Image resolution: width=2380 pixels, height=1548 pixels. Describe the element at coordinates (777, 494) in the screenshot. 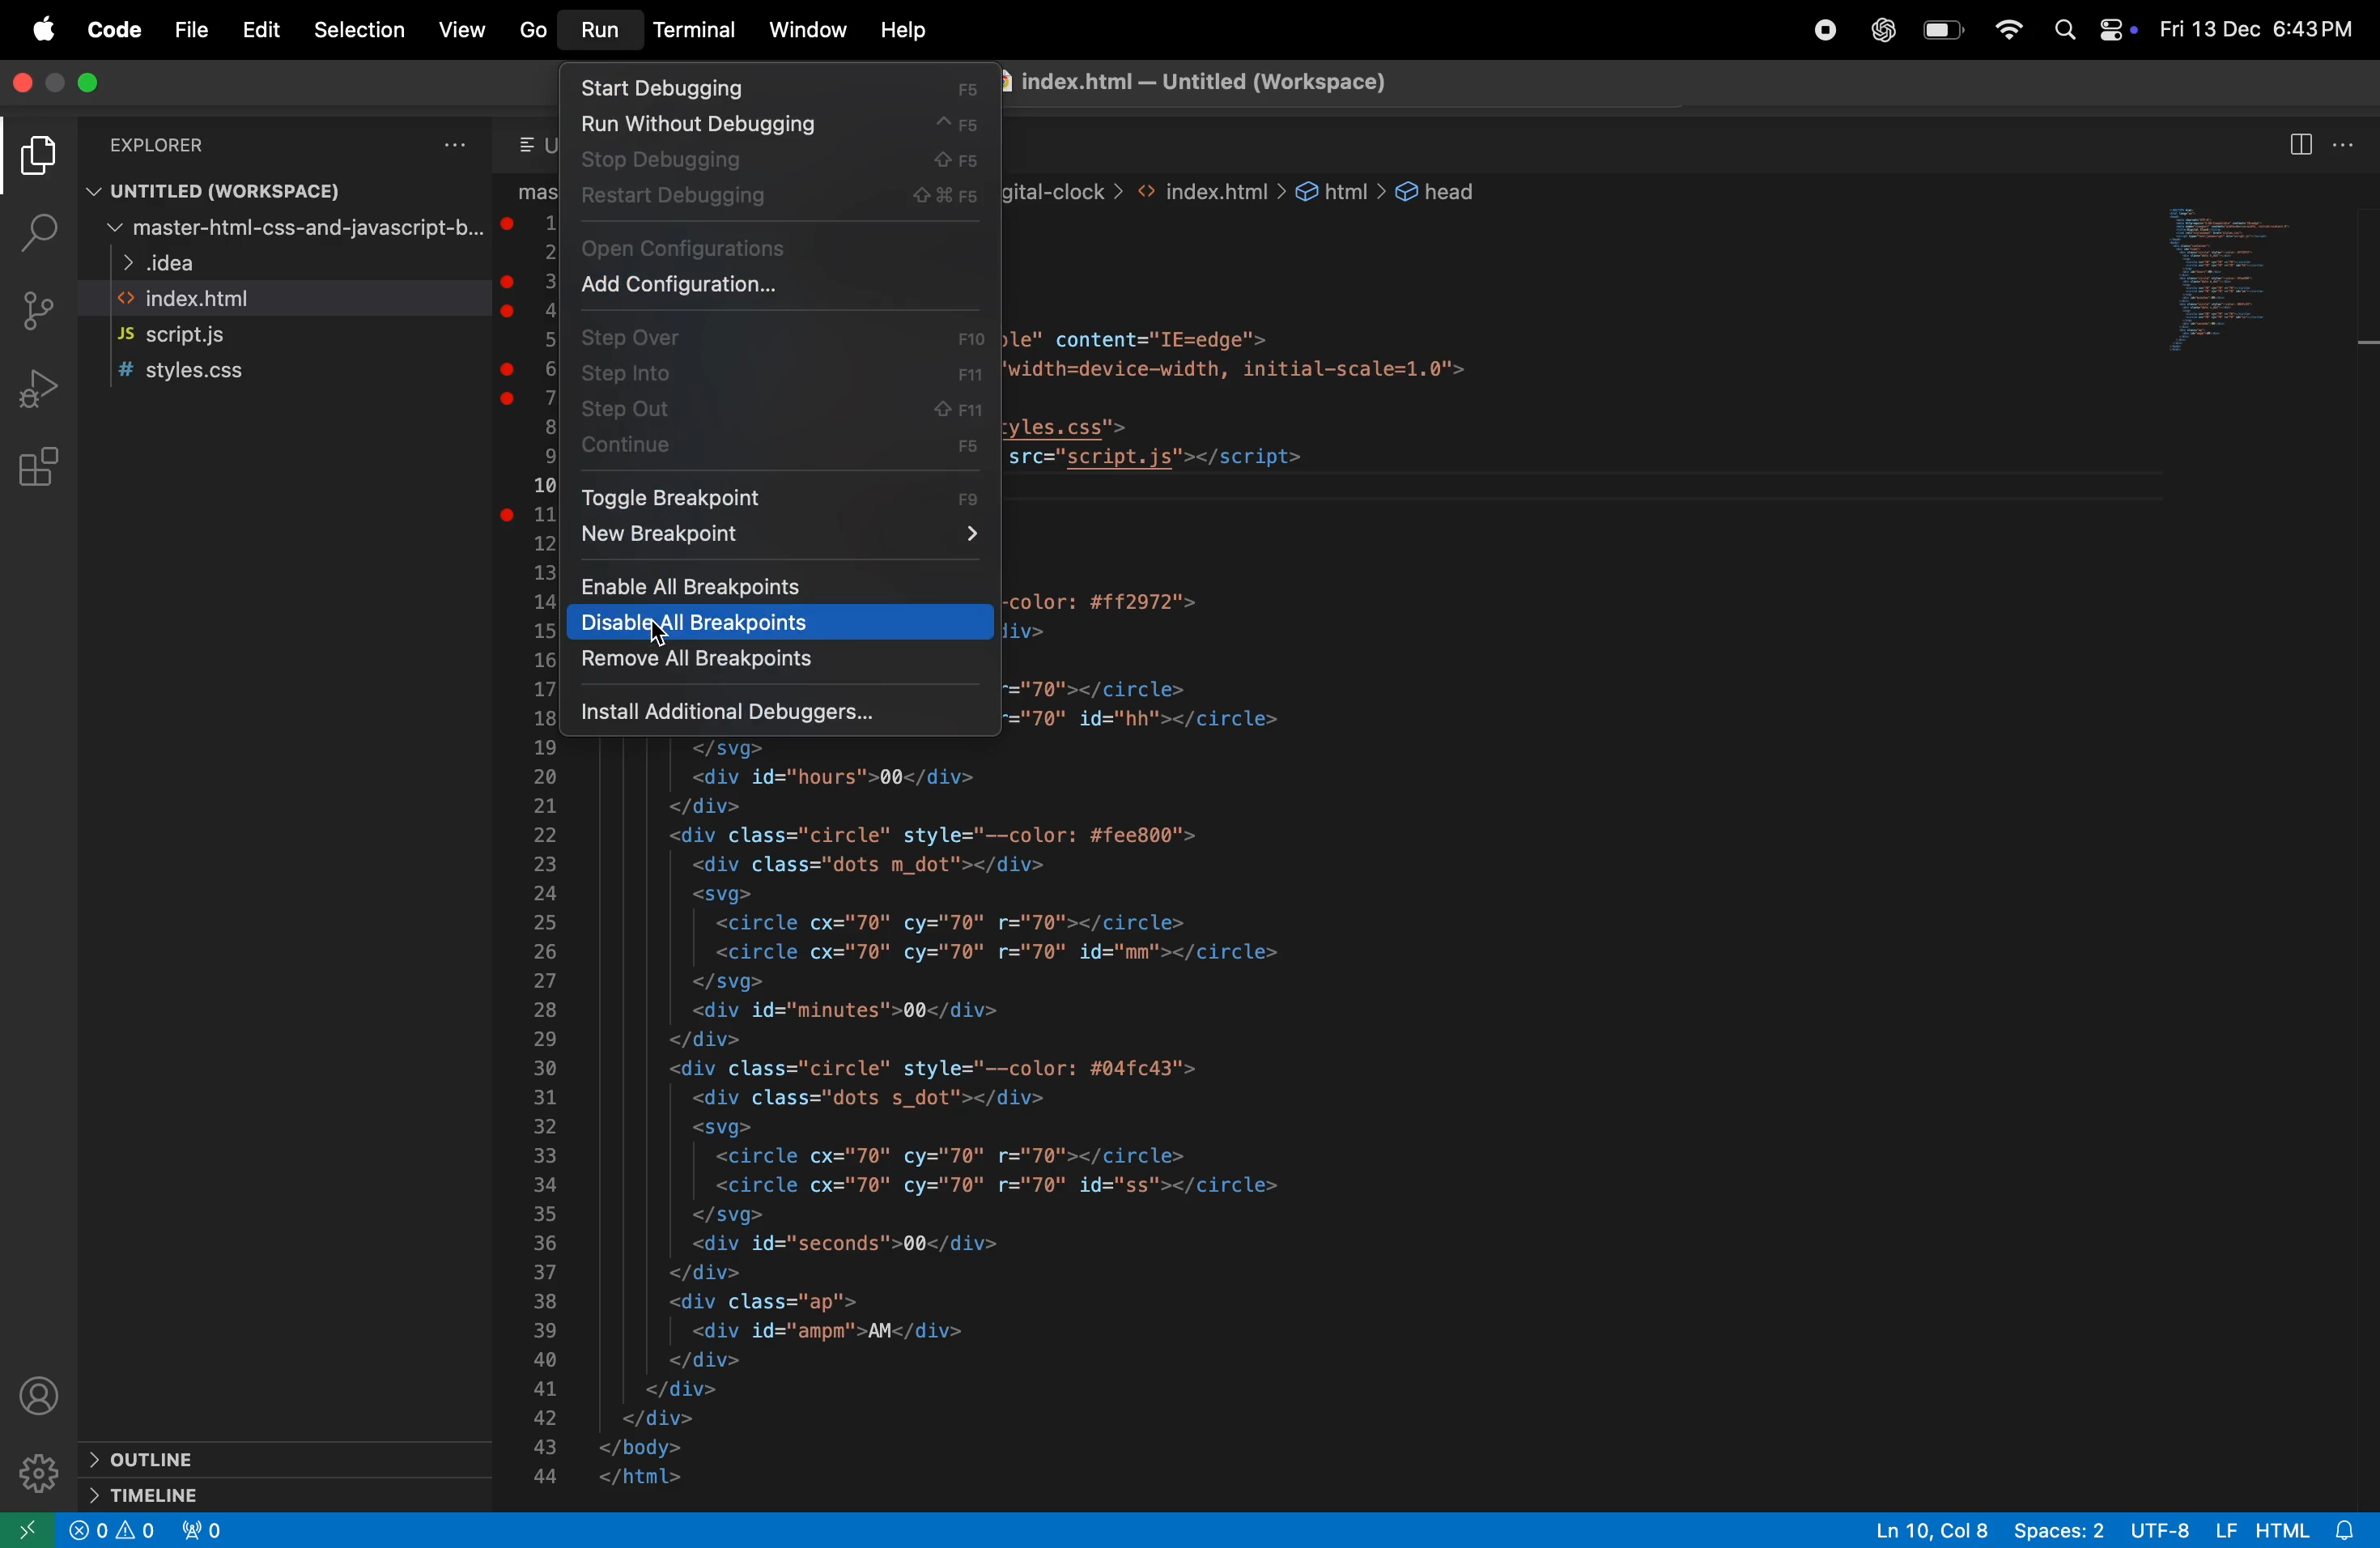

I see `toggle break point` at that location.